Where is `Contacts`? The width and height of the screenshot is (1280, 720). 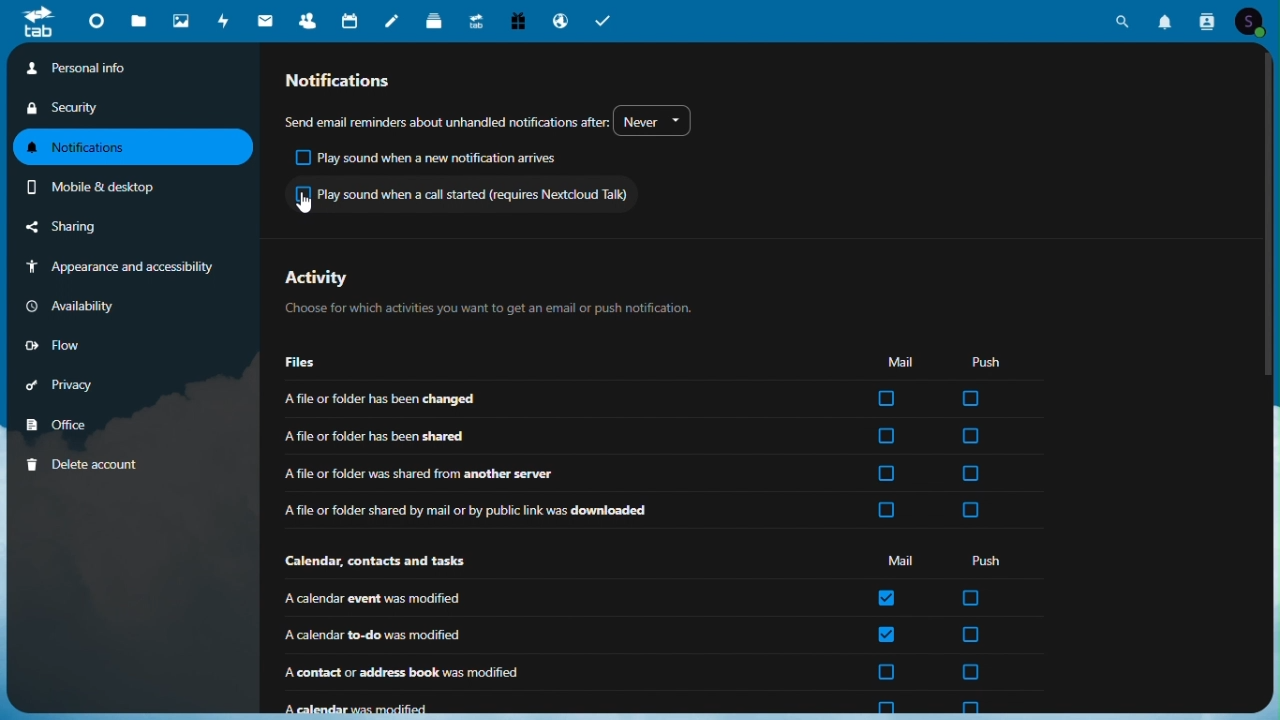 Contacts is located at coordinates (1206, 19).